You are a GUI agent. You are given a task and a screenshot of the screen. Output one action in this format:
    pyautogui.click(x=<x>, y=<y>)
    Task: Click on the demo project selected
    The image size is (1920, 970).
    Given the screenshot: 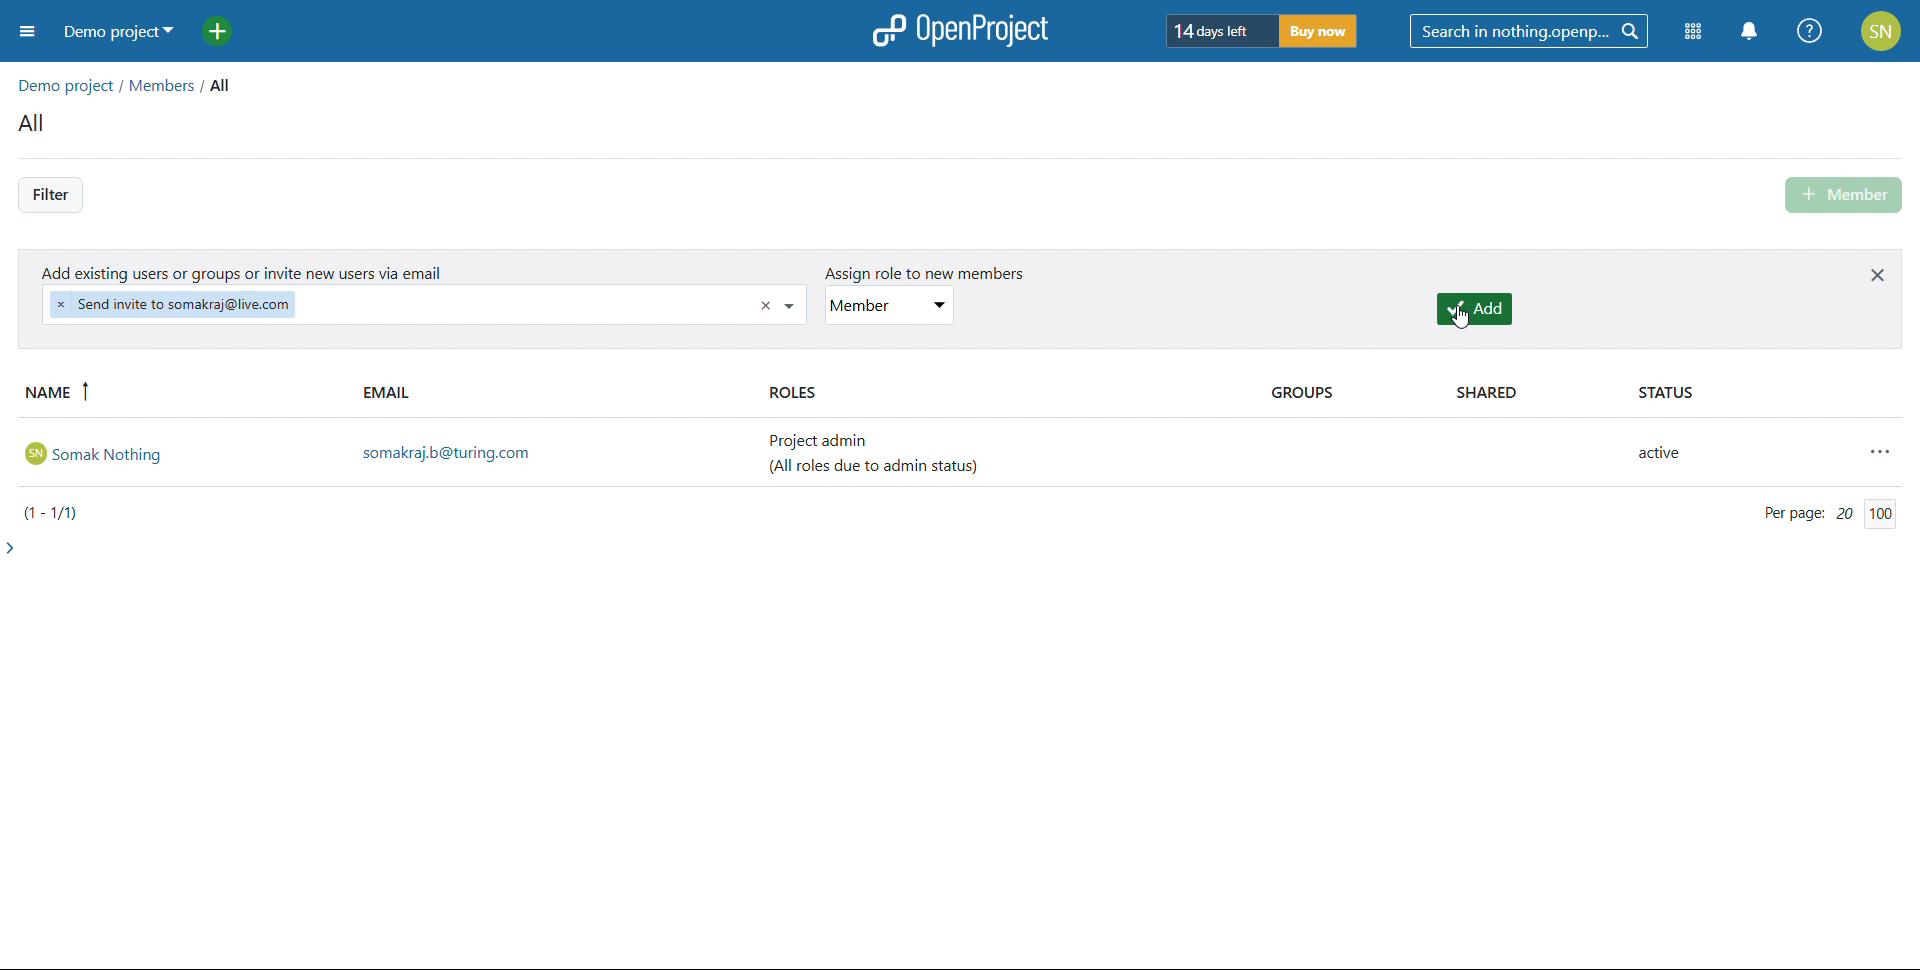 What is the action you would take?
    pyautogui.click(x=113, y=32)
    